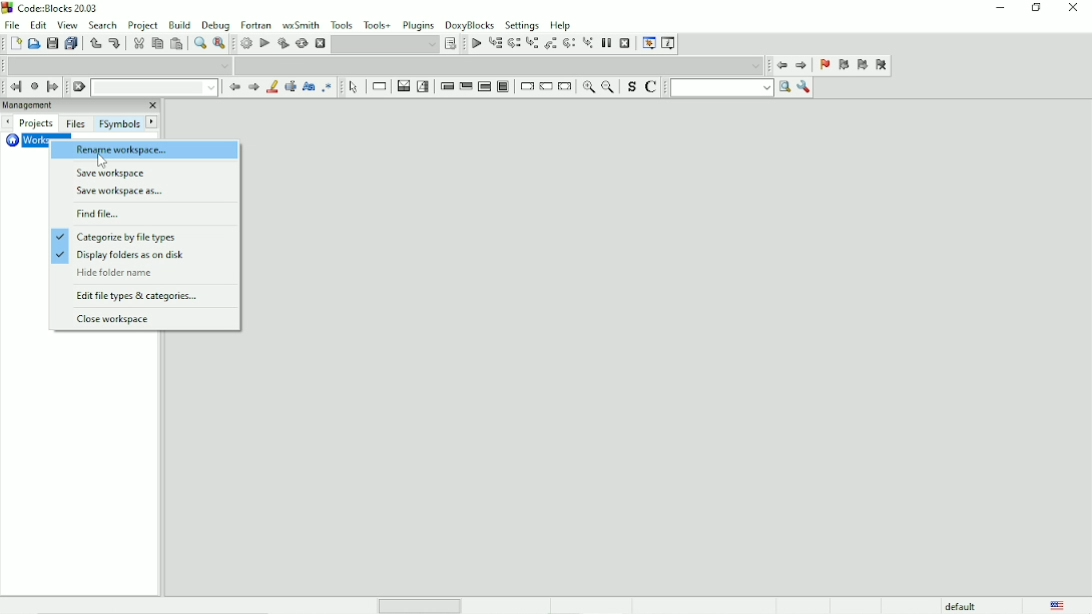 Image resolution: width=1092 pixels, height=614 pixels. Describe the element at coordinates (120, 65) in the screenshot. I see `Drop down` at that location.